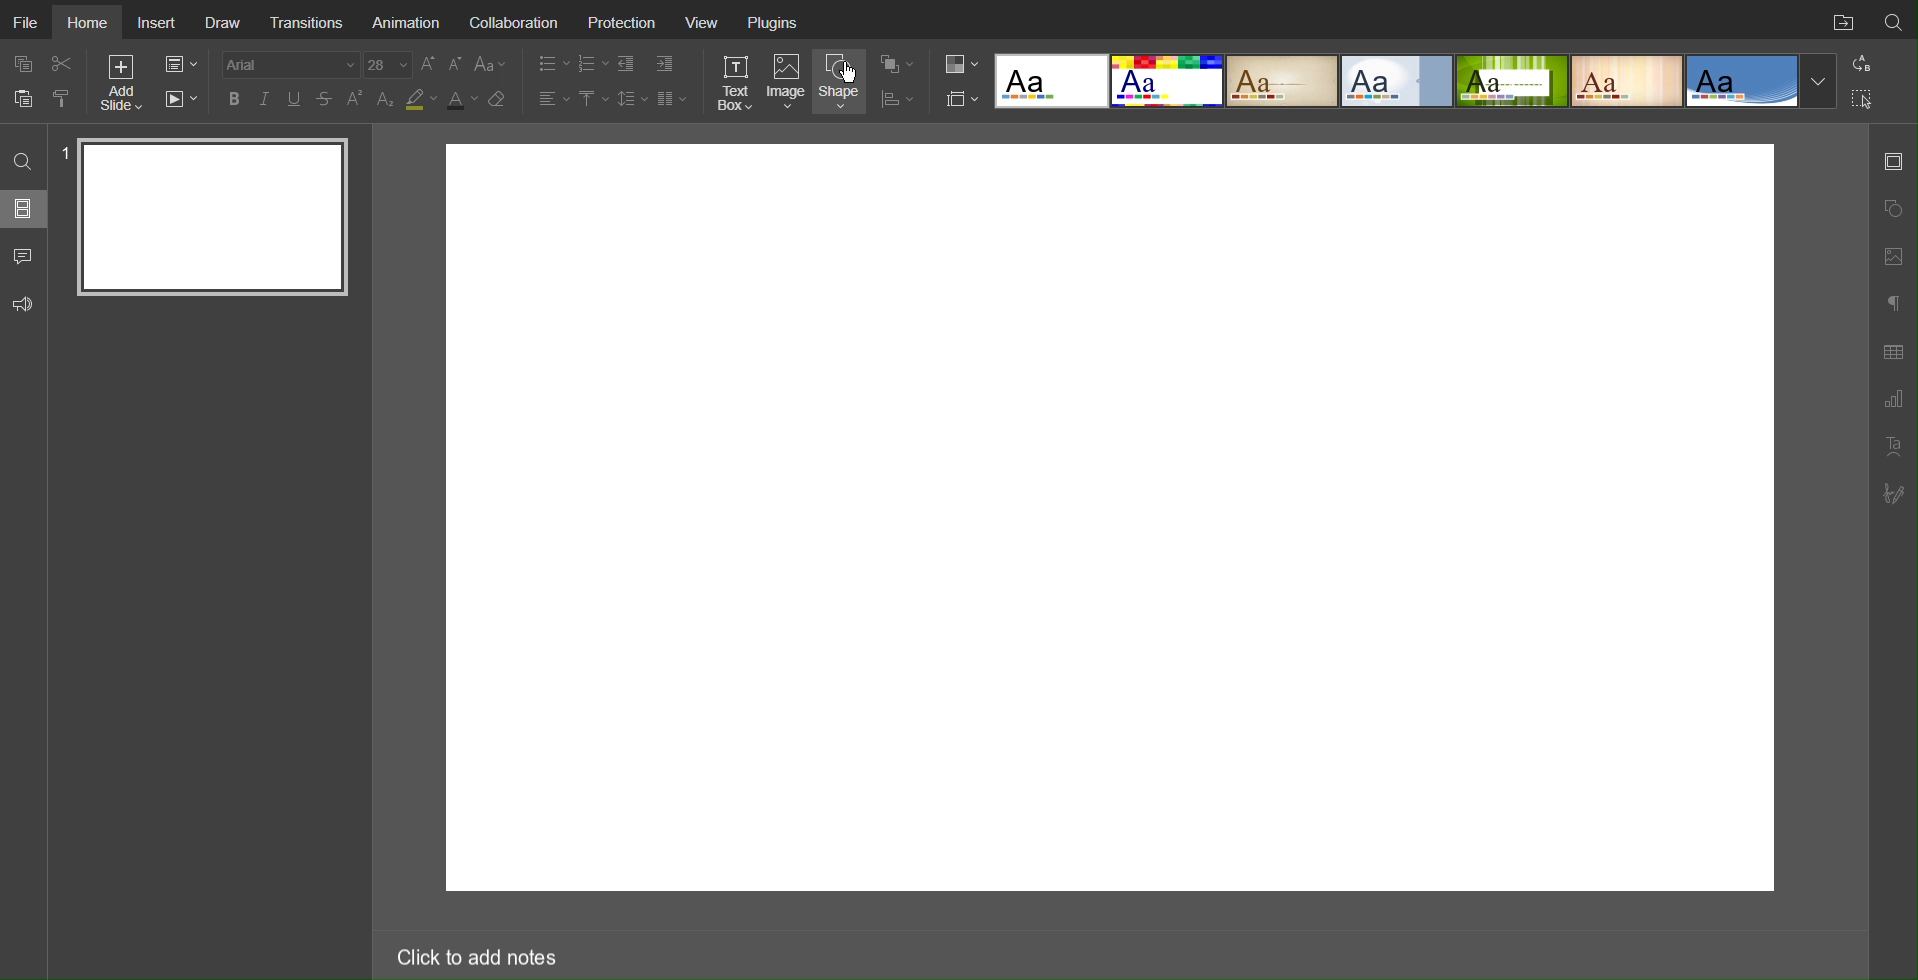  What do you see at coordinates (632, 98) in the screenshot?
I see `Line Spacing` at bounding box center [632, 98].